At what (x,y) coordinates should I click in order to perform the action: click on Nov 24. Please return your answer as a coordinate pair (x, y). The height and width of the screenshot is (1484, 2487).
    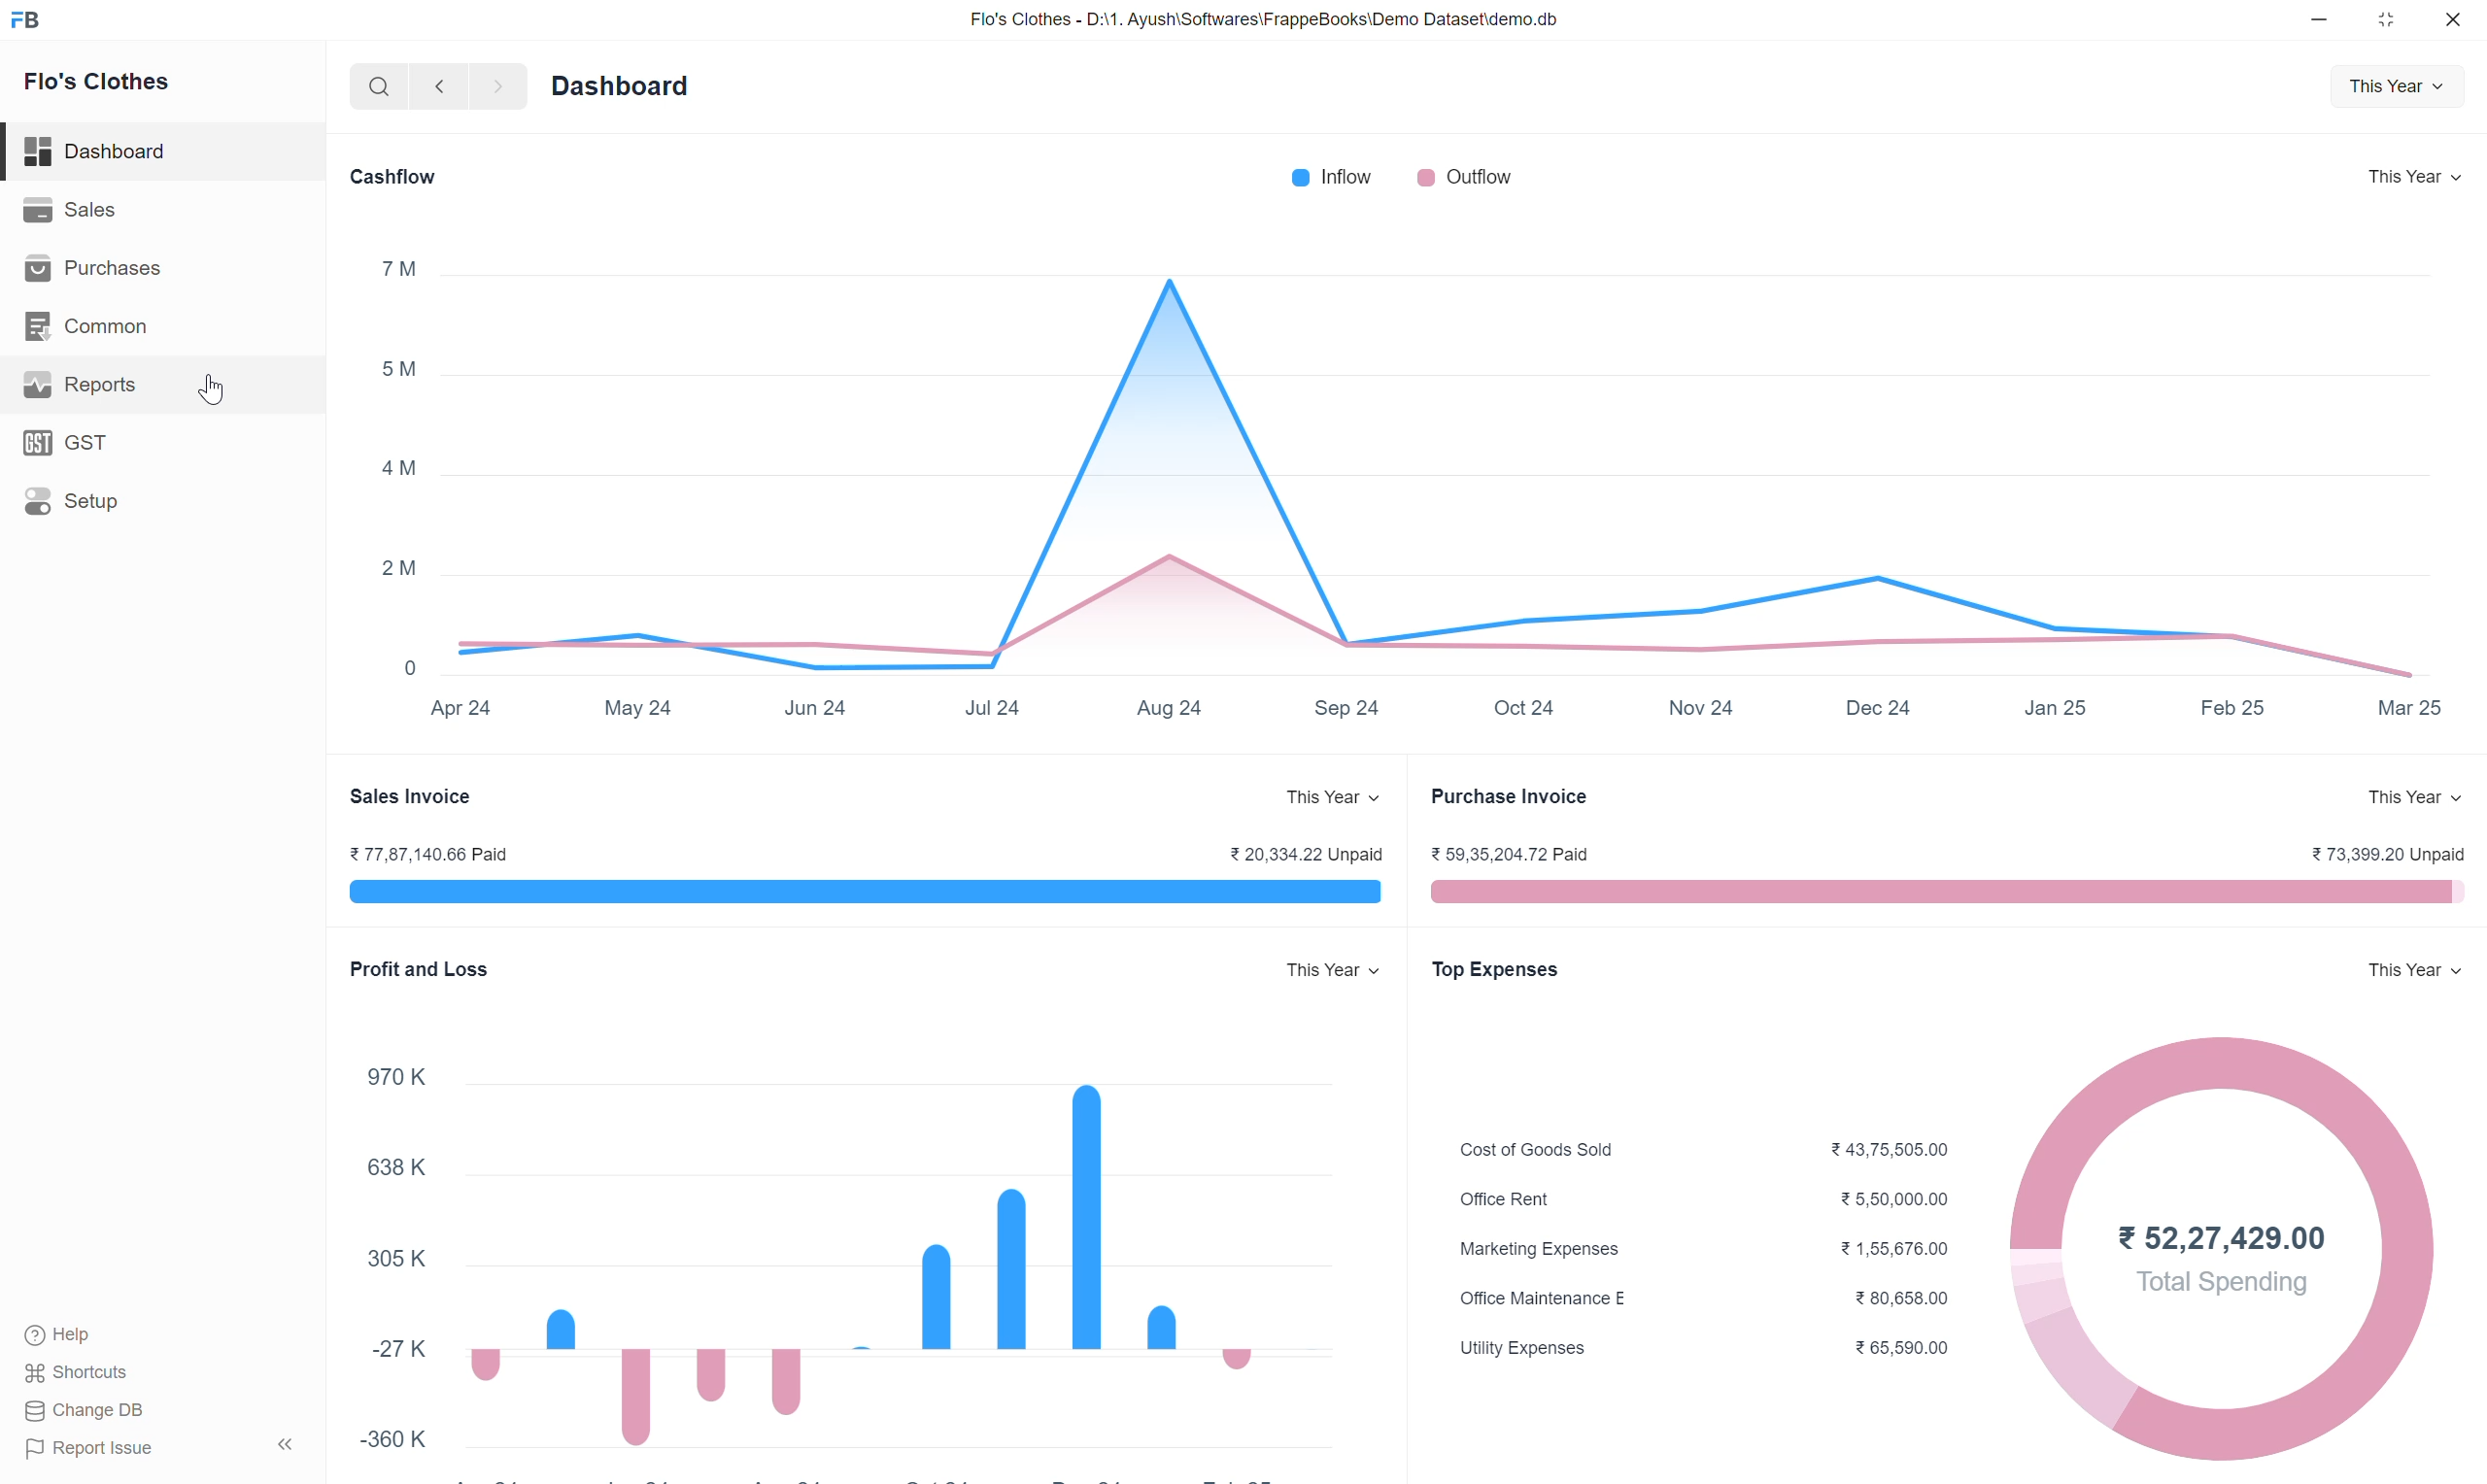
    Looking at the image, I should click on (1705, 708).